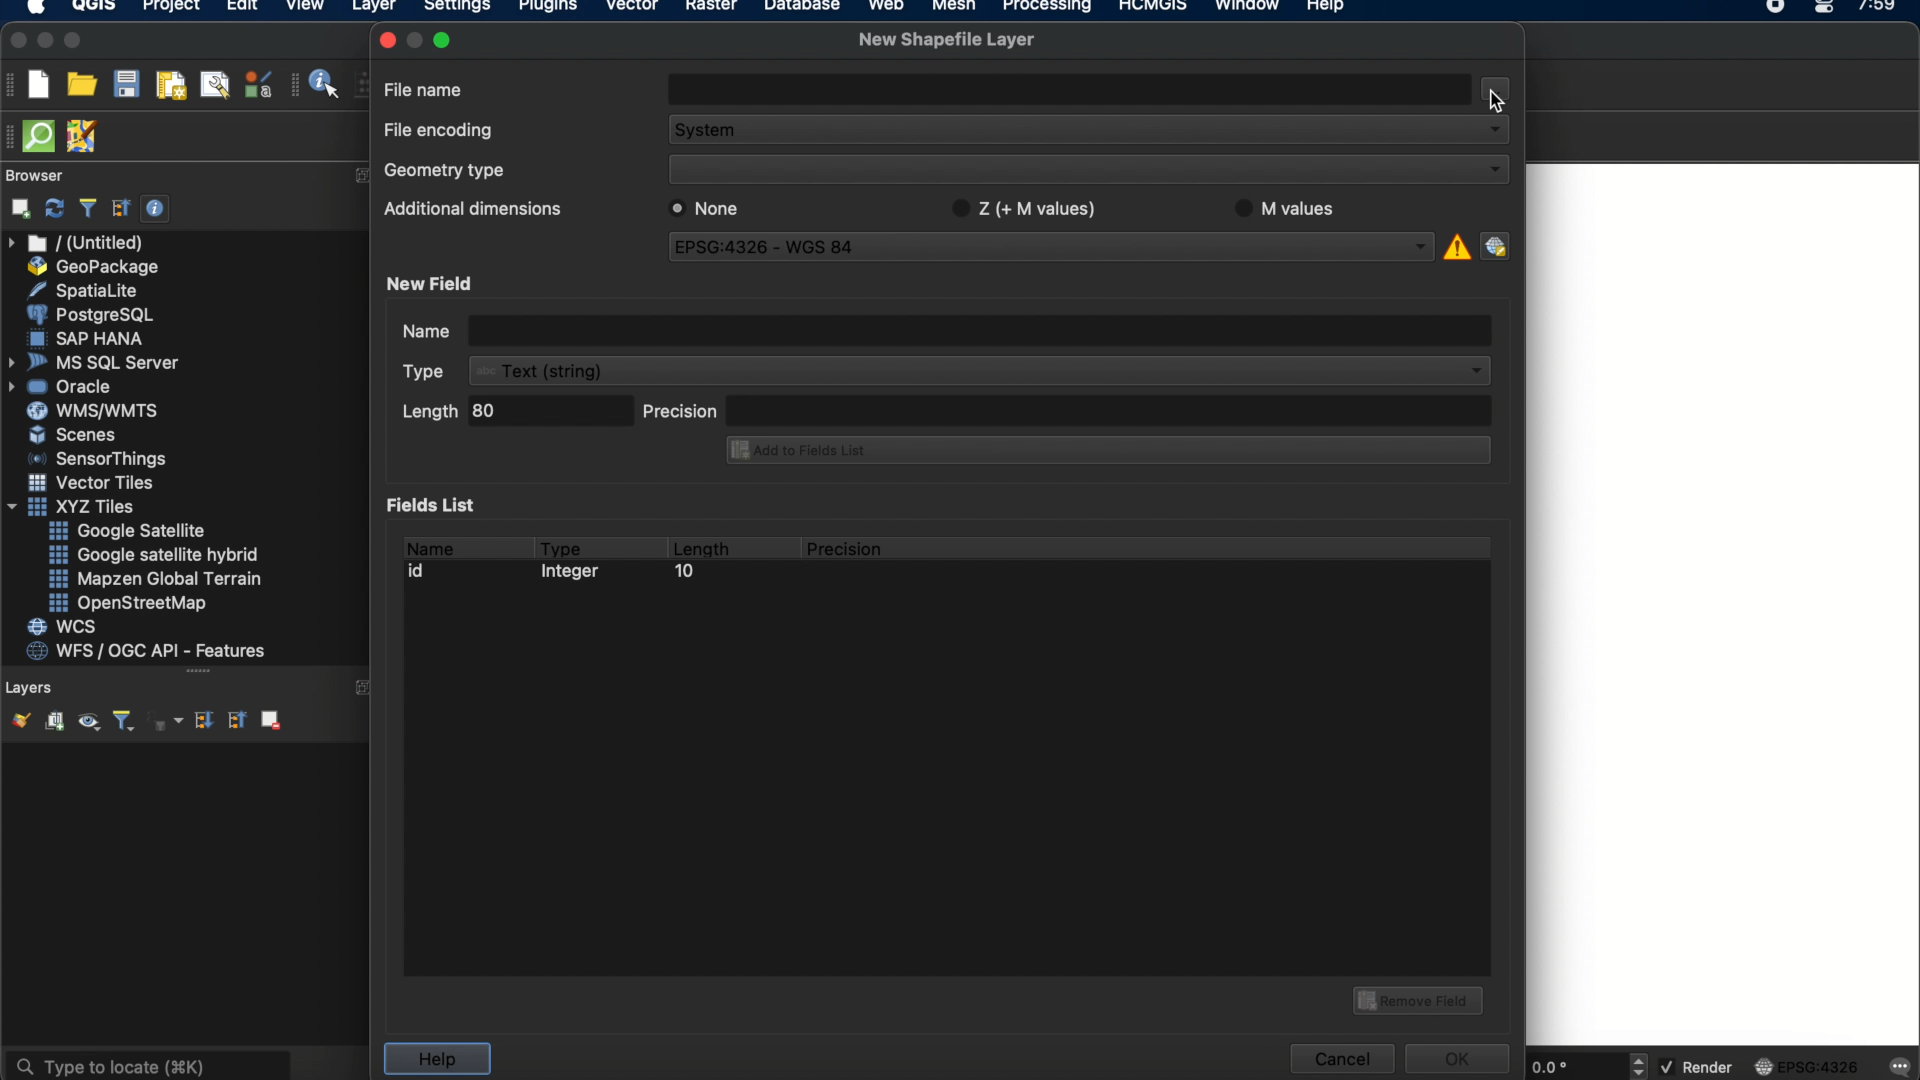 The width and height of the screenshot is (1920, 1080). Describe the element at coordinates (422, 571) in the screenshot. I see `id` at that location.